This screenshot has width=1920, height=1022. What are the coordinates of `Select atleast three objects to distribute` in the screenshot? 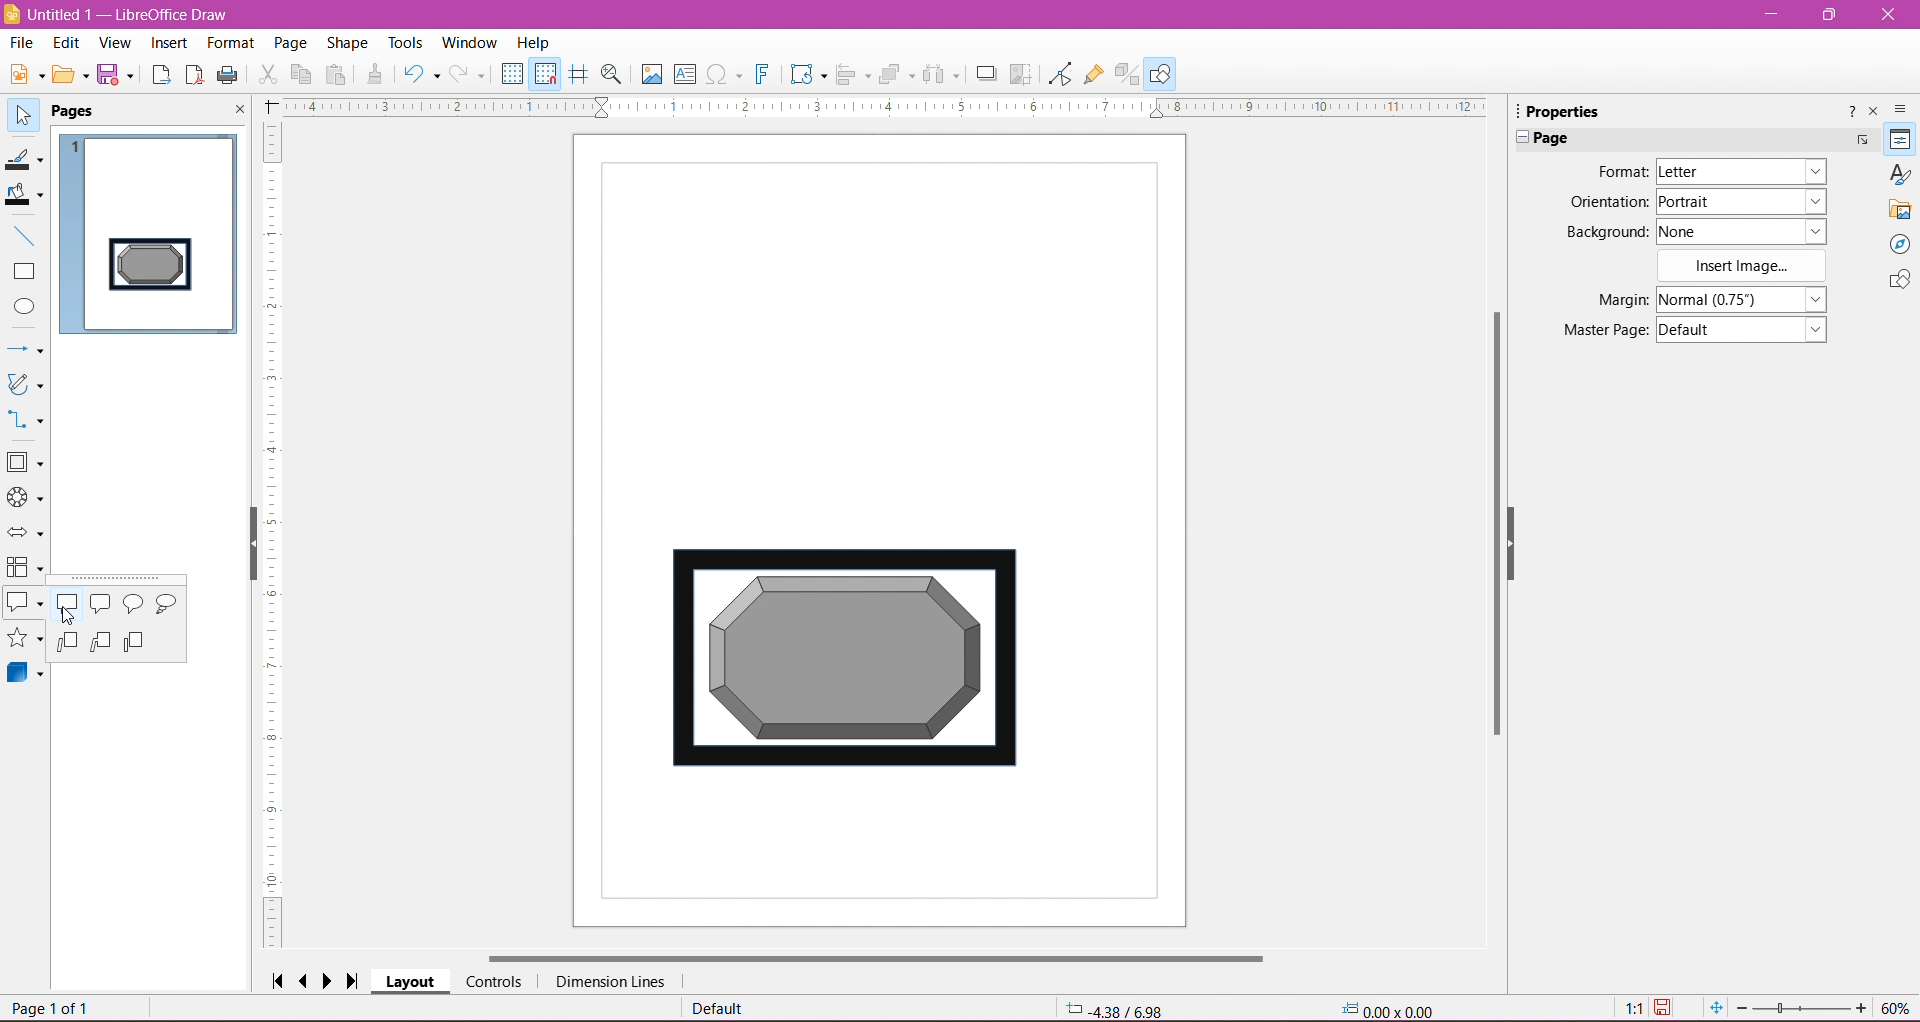 It's located at (941, 74).